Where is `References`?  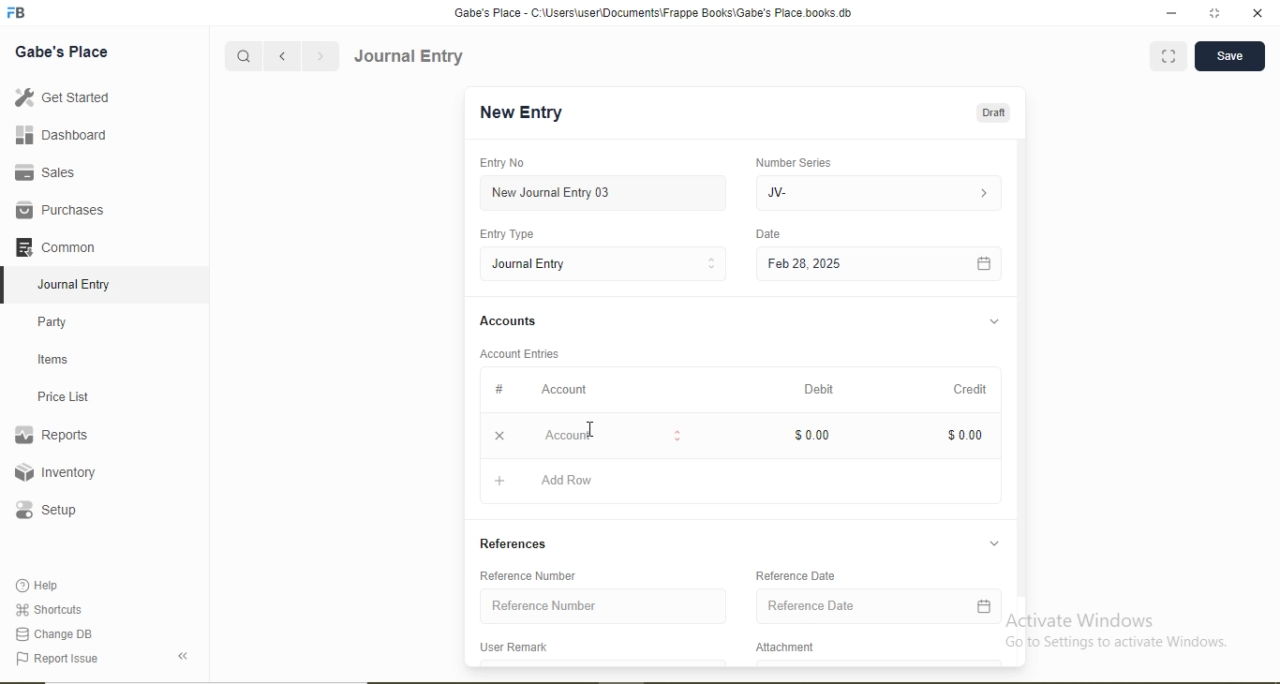
References is located at coordinates (513, 543).